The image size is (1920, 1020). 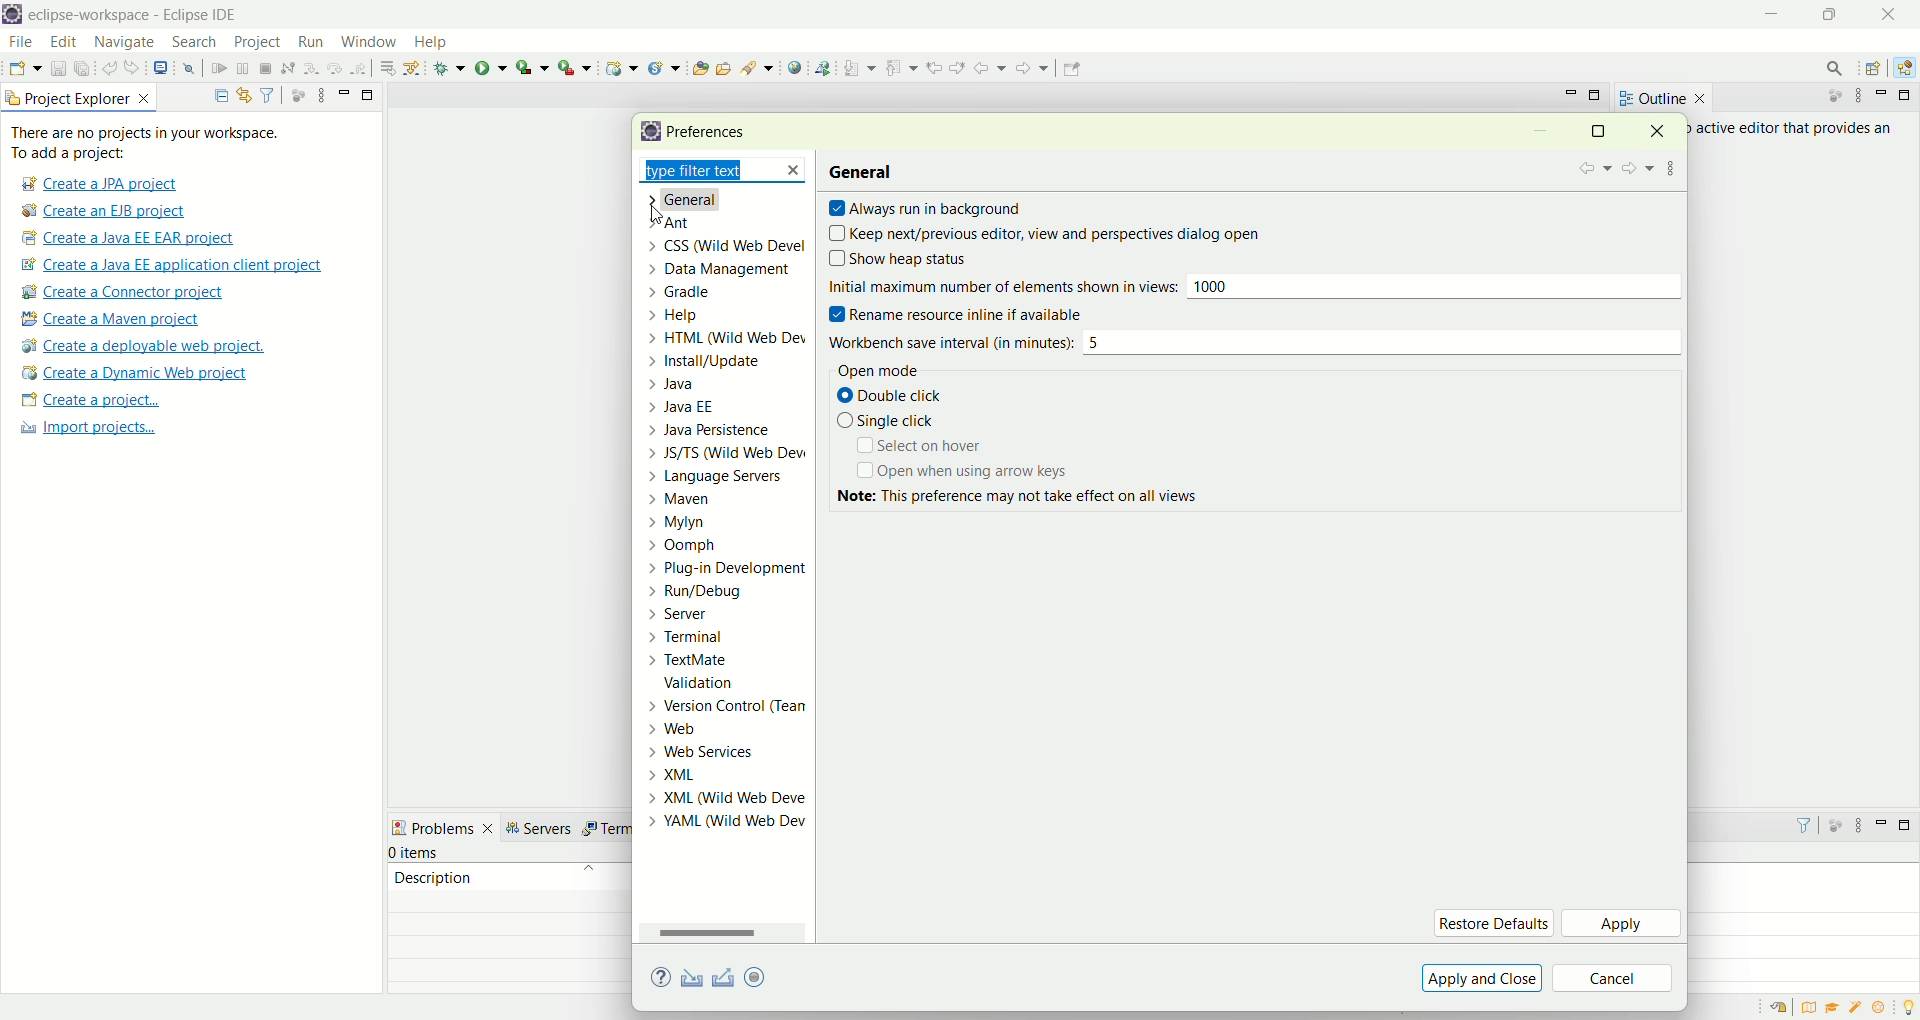 I want to click on open, so click(x=25, y=71).